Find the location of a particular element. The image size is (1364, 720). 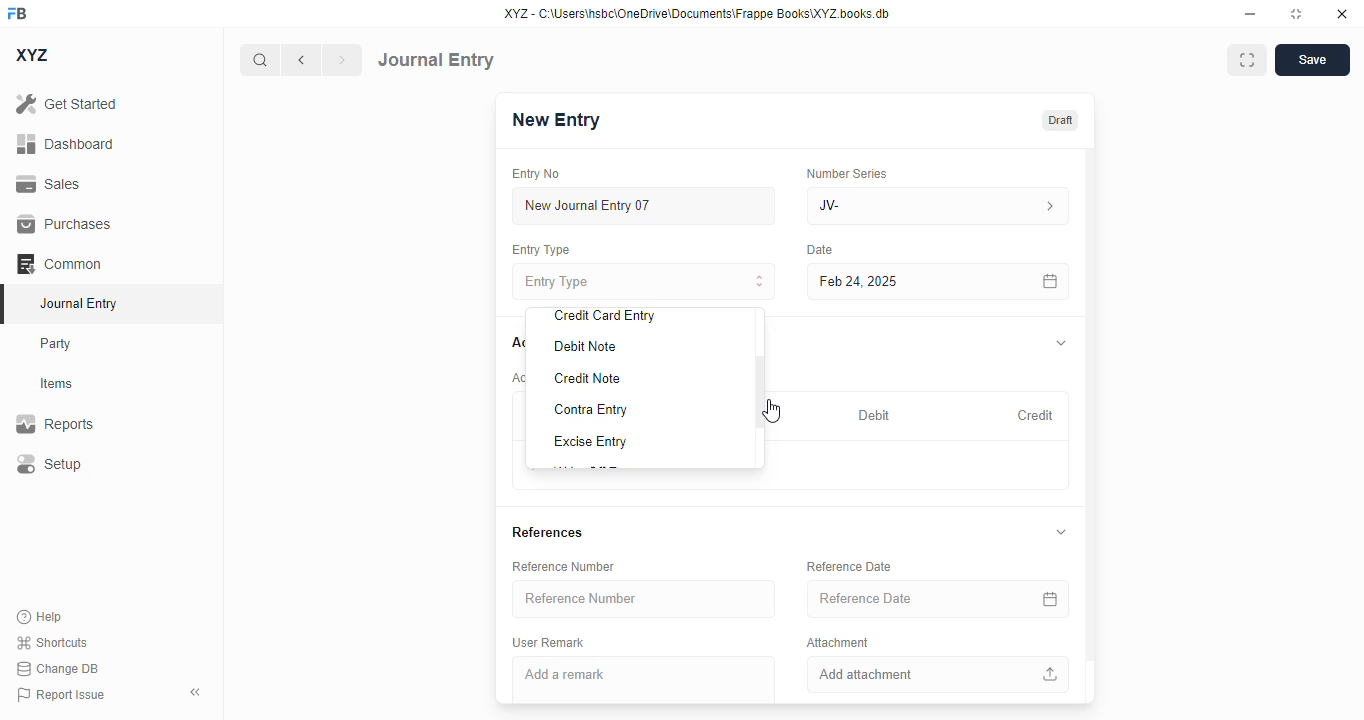

number series is located at coordinates (849, 173).